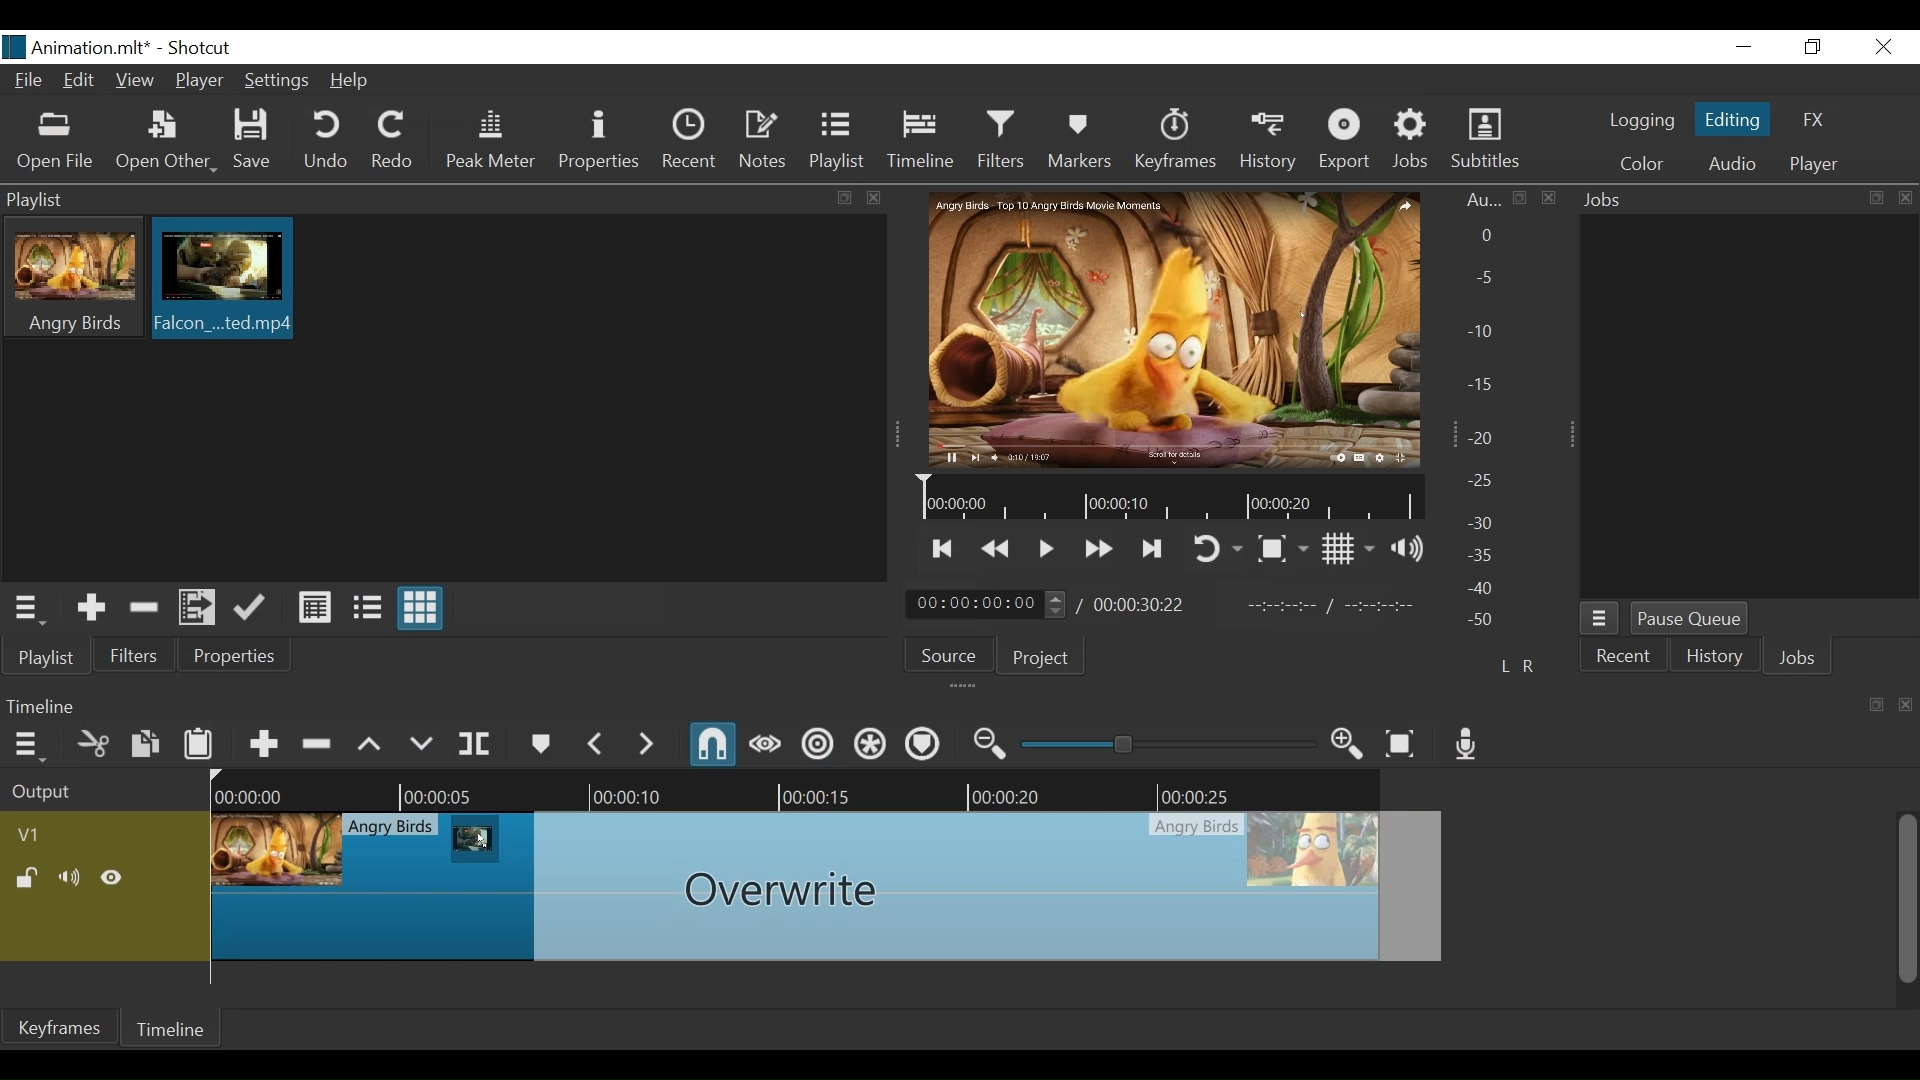 The width and height of the screenshot is (1920, 1080). I want to click on Mute, so click(71, 878).